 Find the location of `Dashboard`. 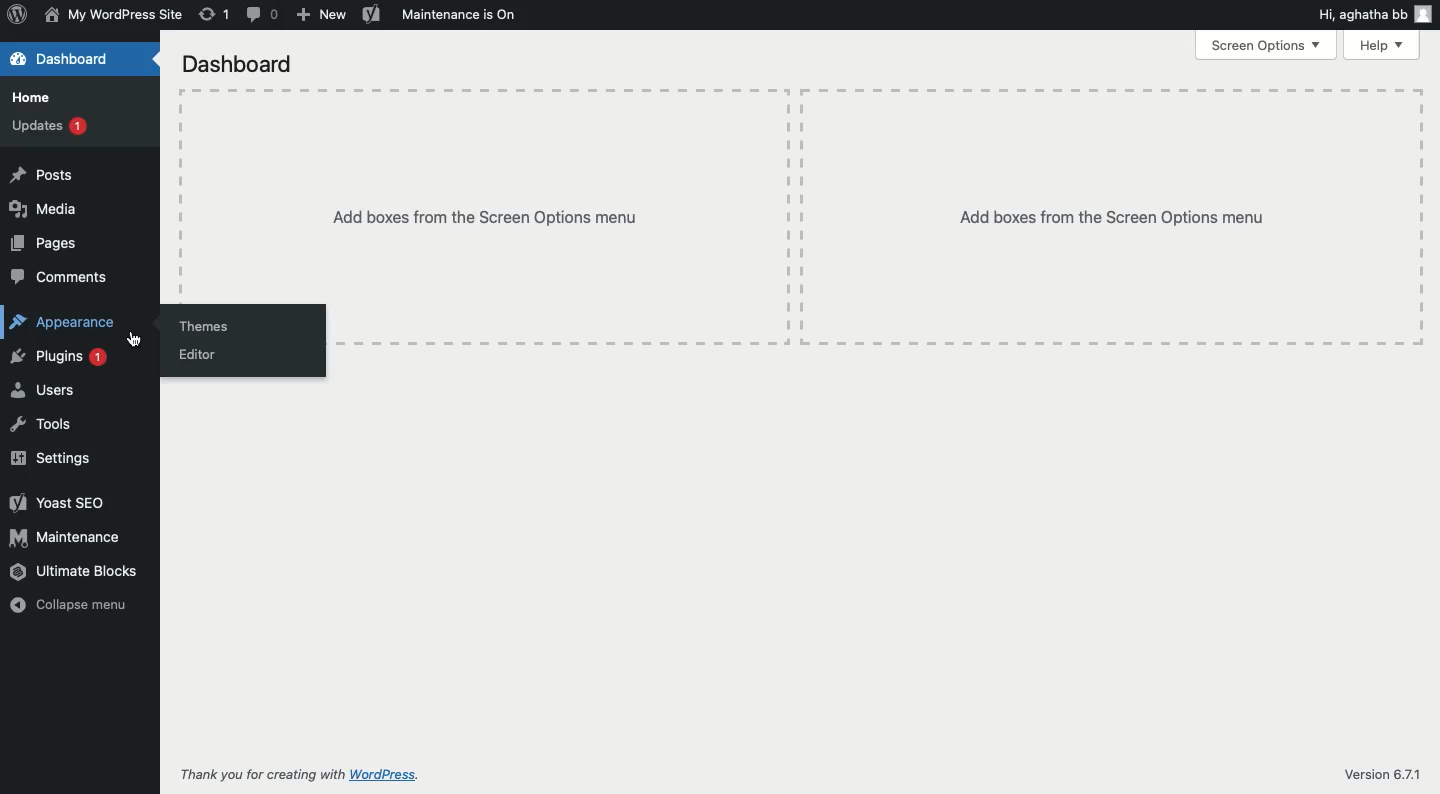

Dashboard is located at coordinates (239, 66).